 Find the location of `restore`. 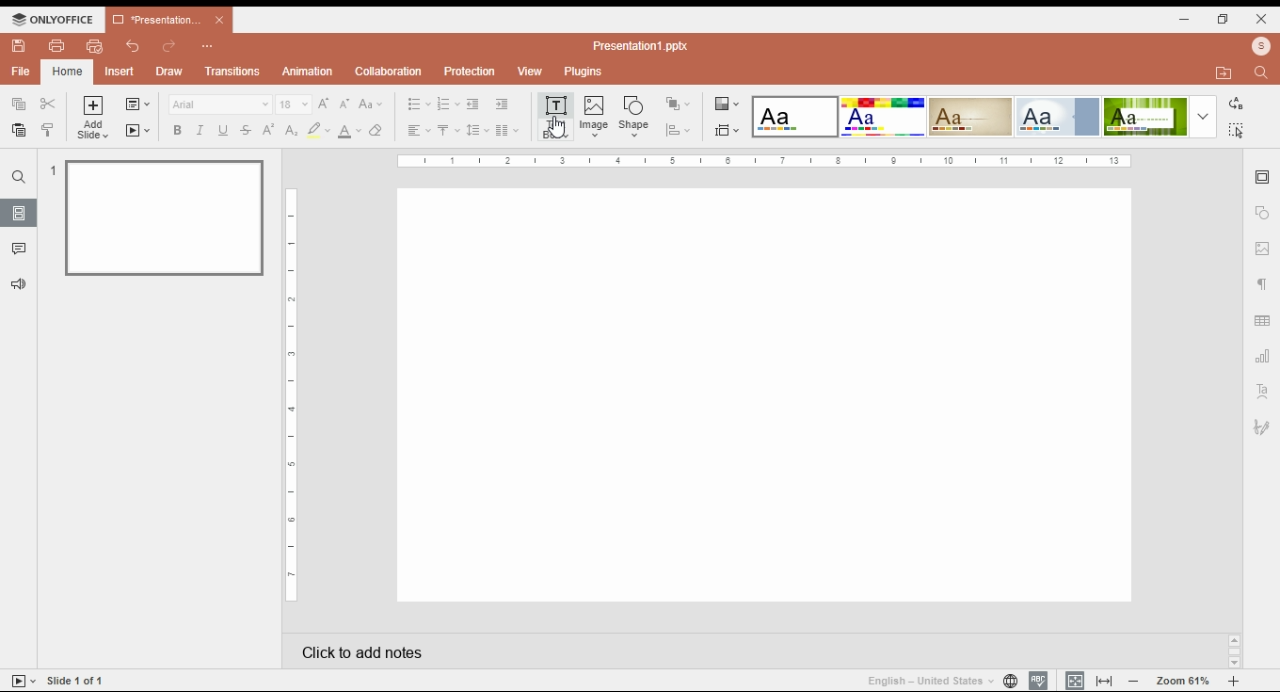

restore is located at coordinates (1224, 20).